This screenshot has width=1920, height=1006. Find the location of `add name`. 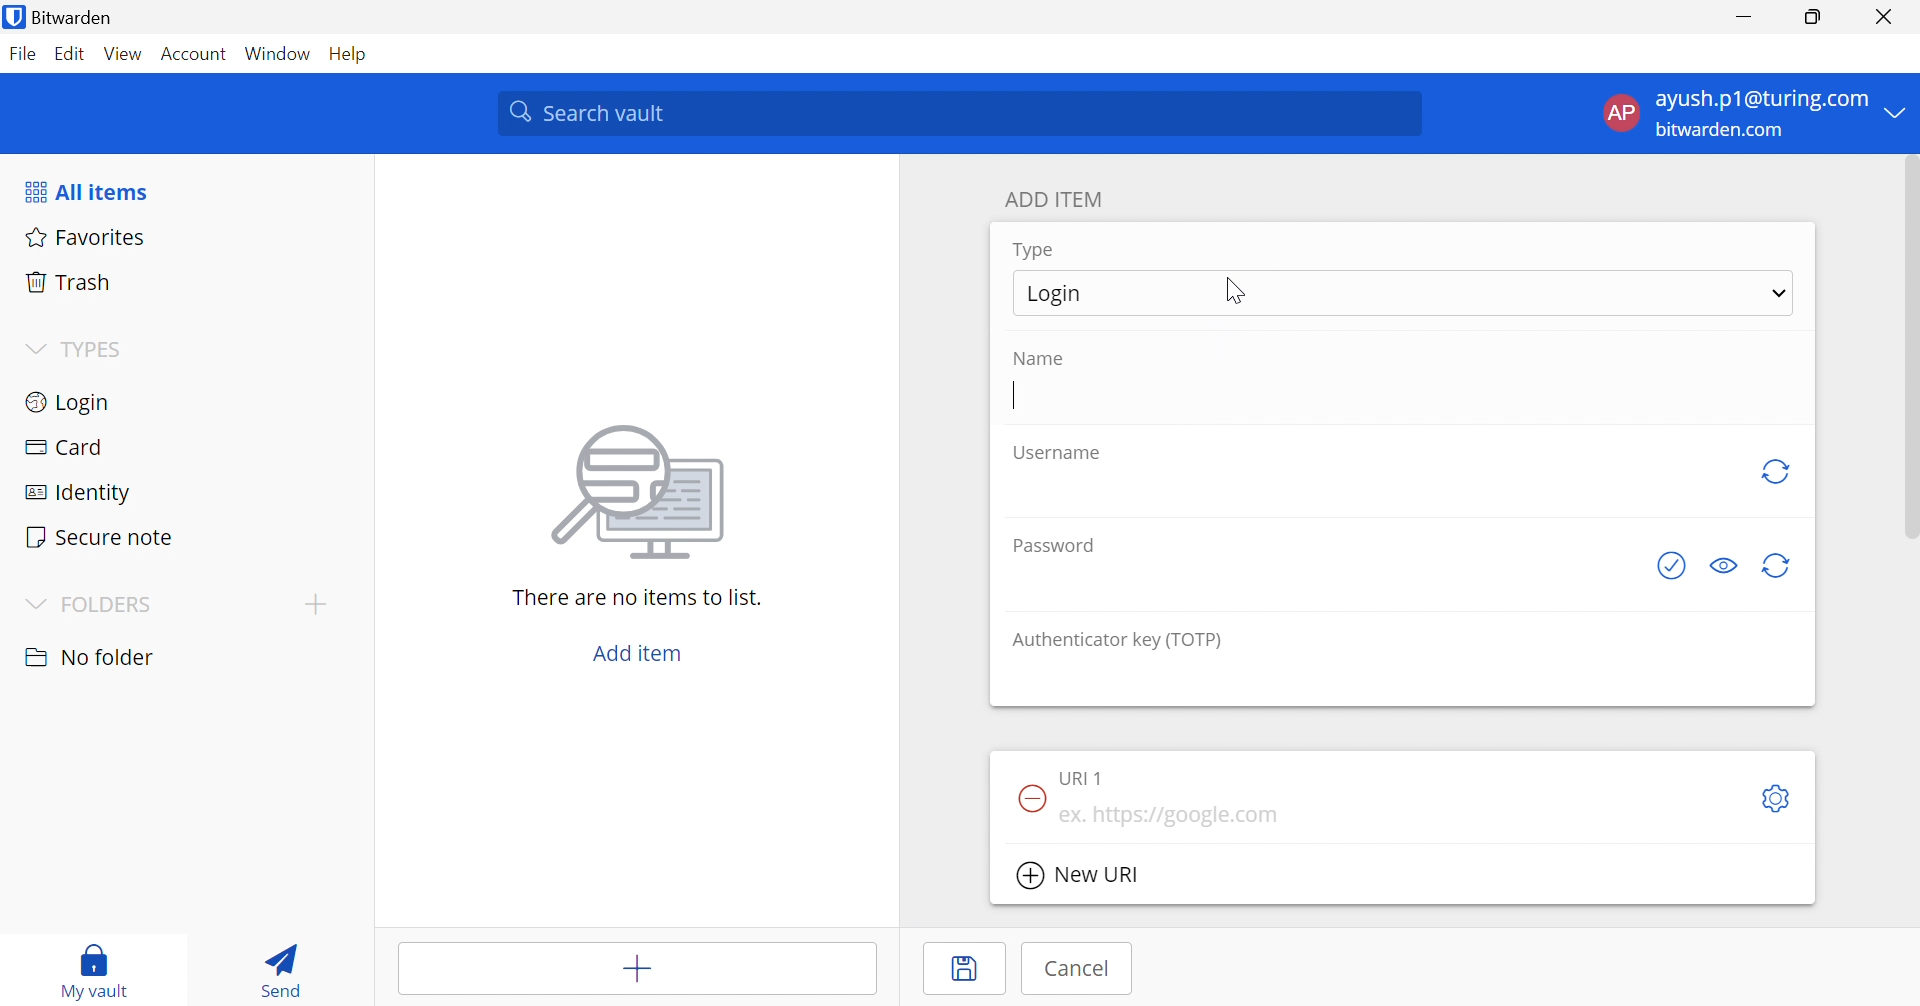

add name is located at coordinates (1400, 400).